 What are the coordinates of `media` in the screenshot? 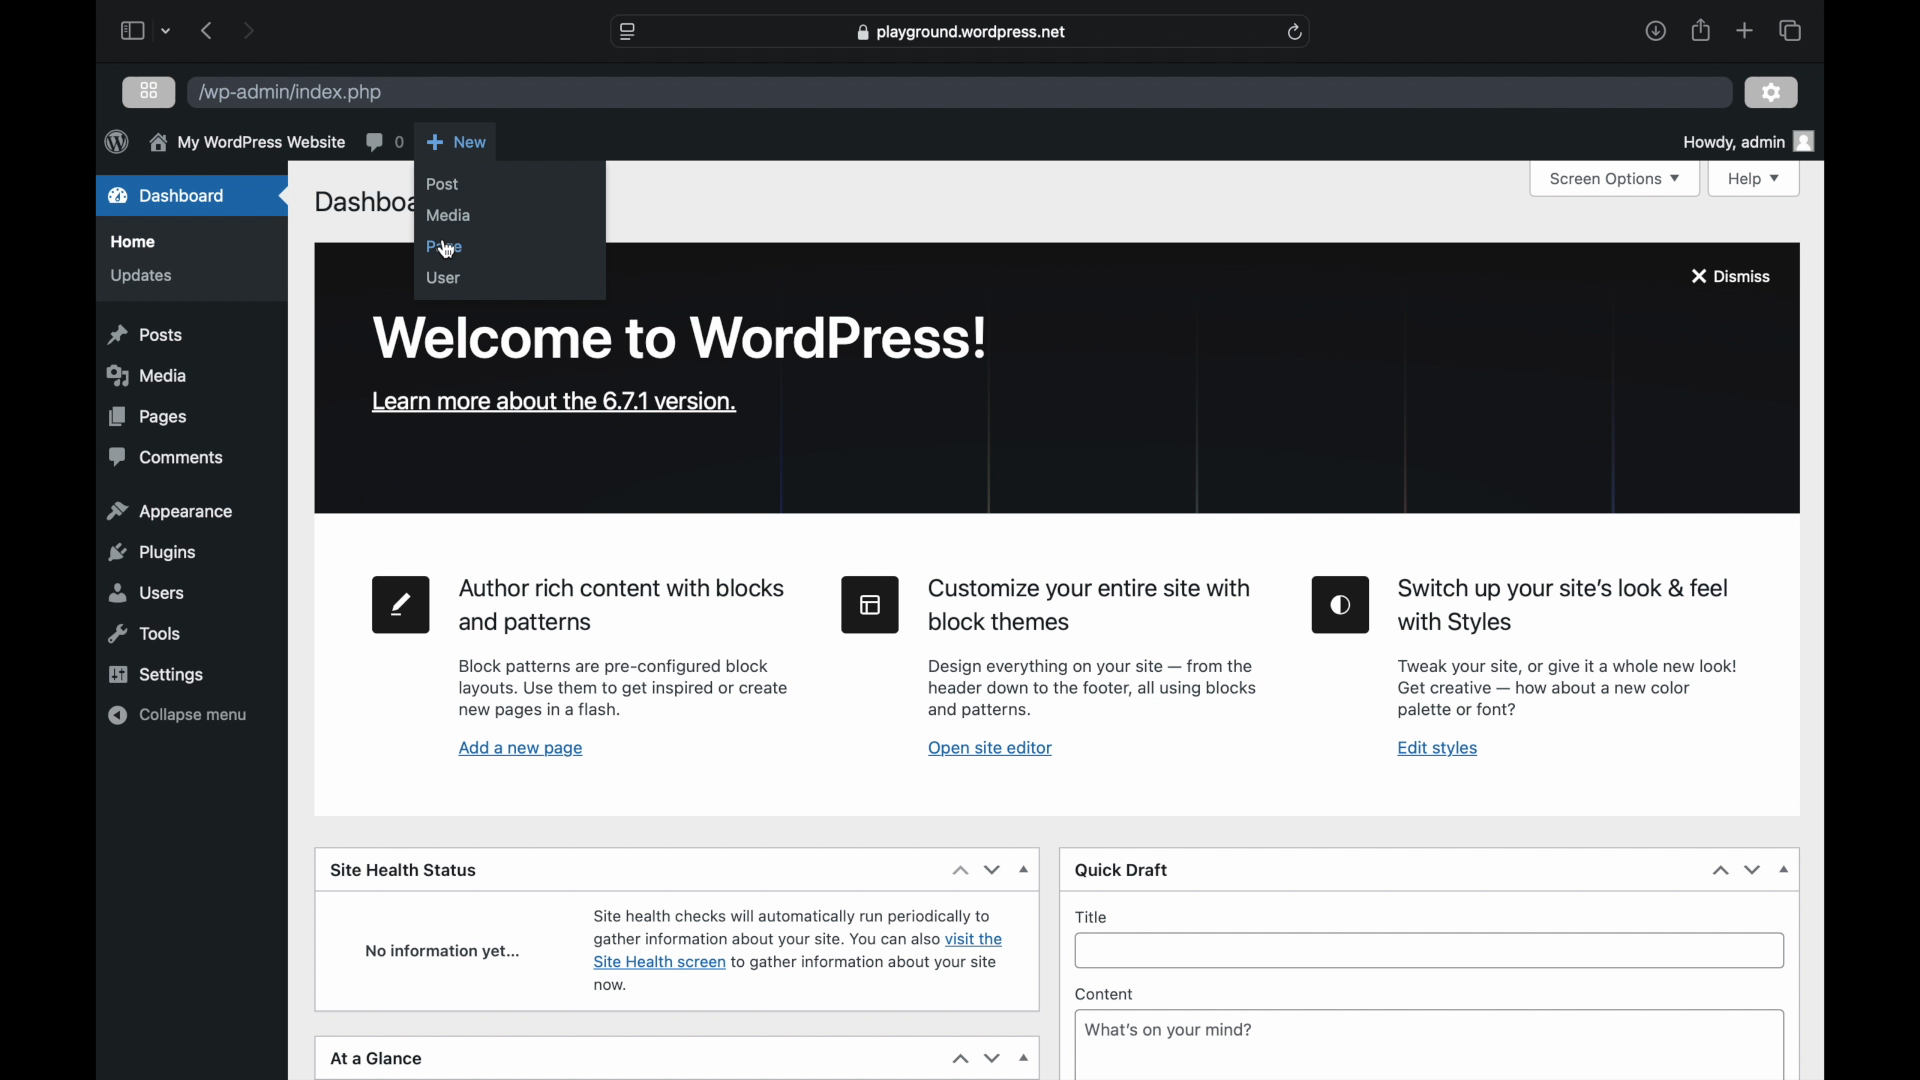 It's located at (148, 376).